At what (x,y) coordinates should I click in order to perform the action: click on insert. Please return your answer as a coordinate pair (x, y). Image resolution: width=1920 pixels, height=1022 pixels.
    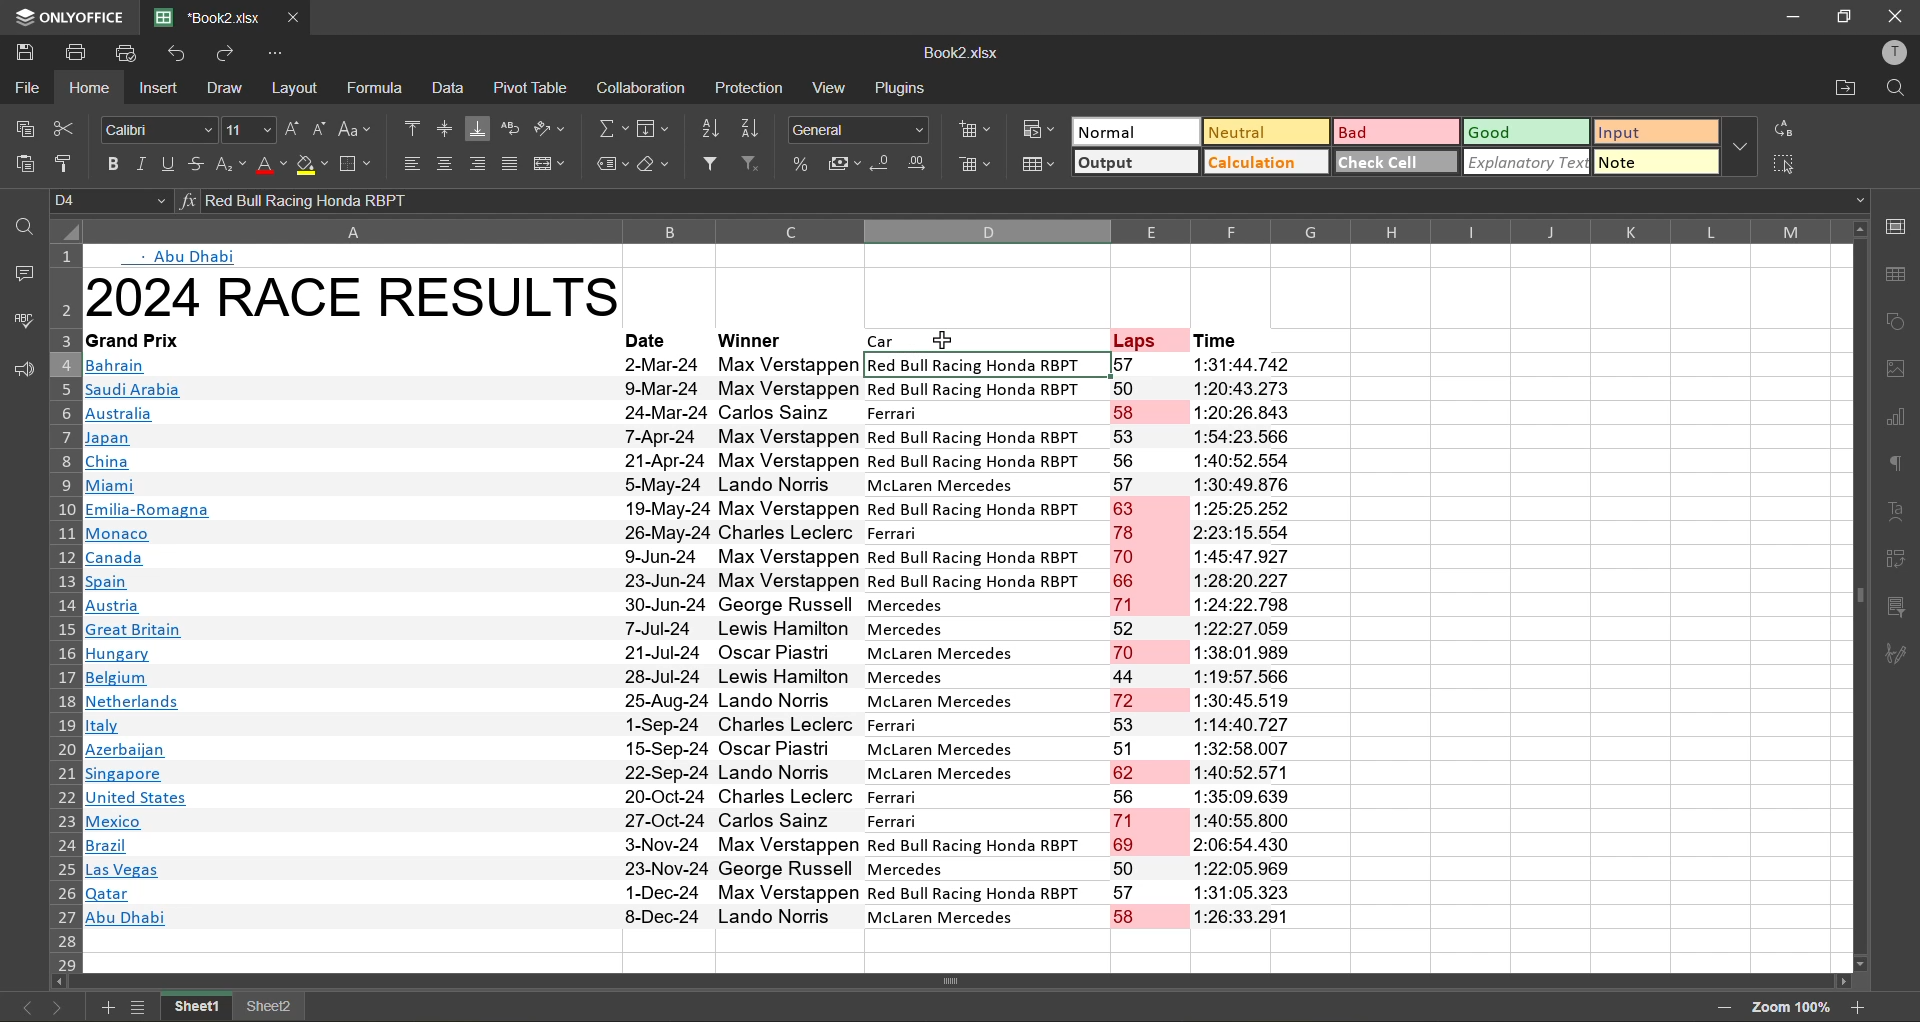
    Looking at the image, I should click on (155, 88).